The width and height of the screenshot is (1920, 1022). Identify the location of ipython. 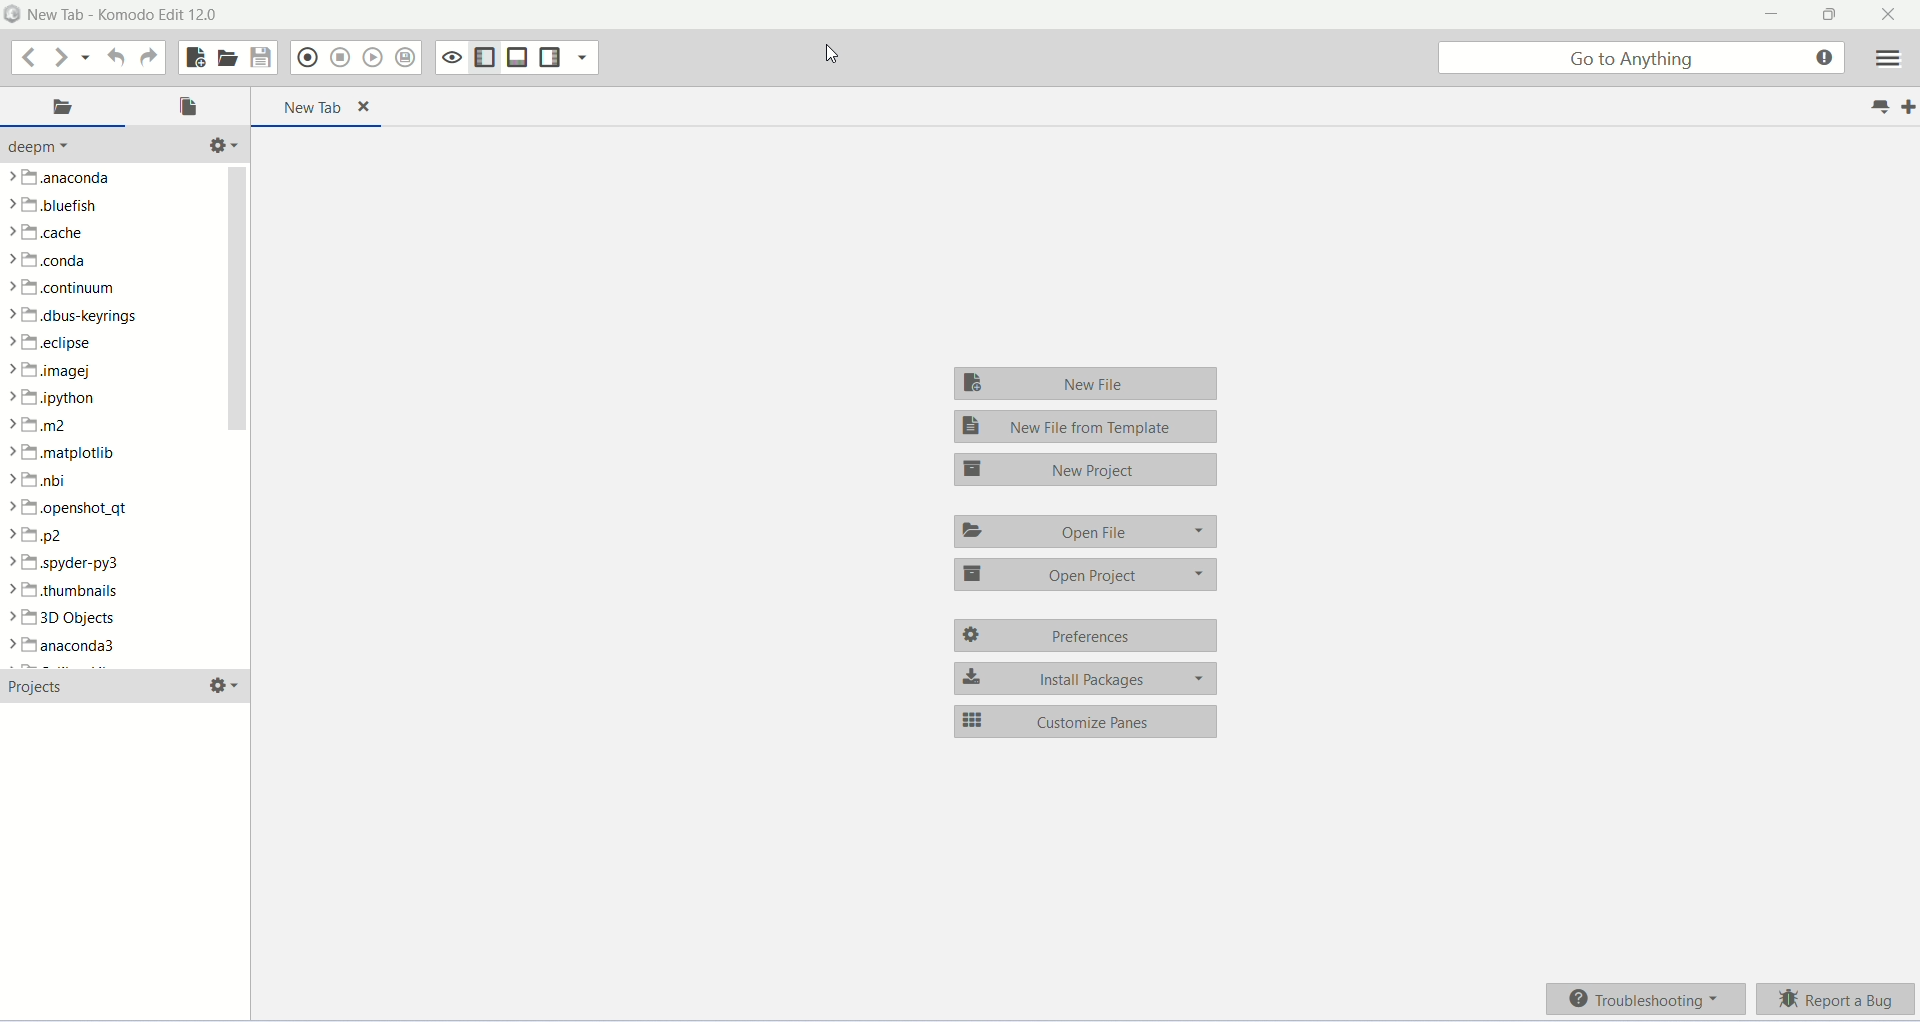
(58, 400).